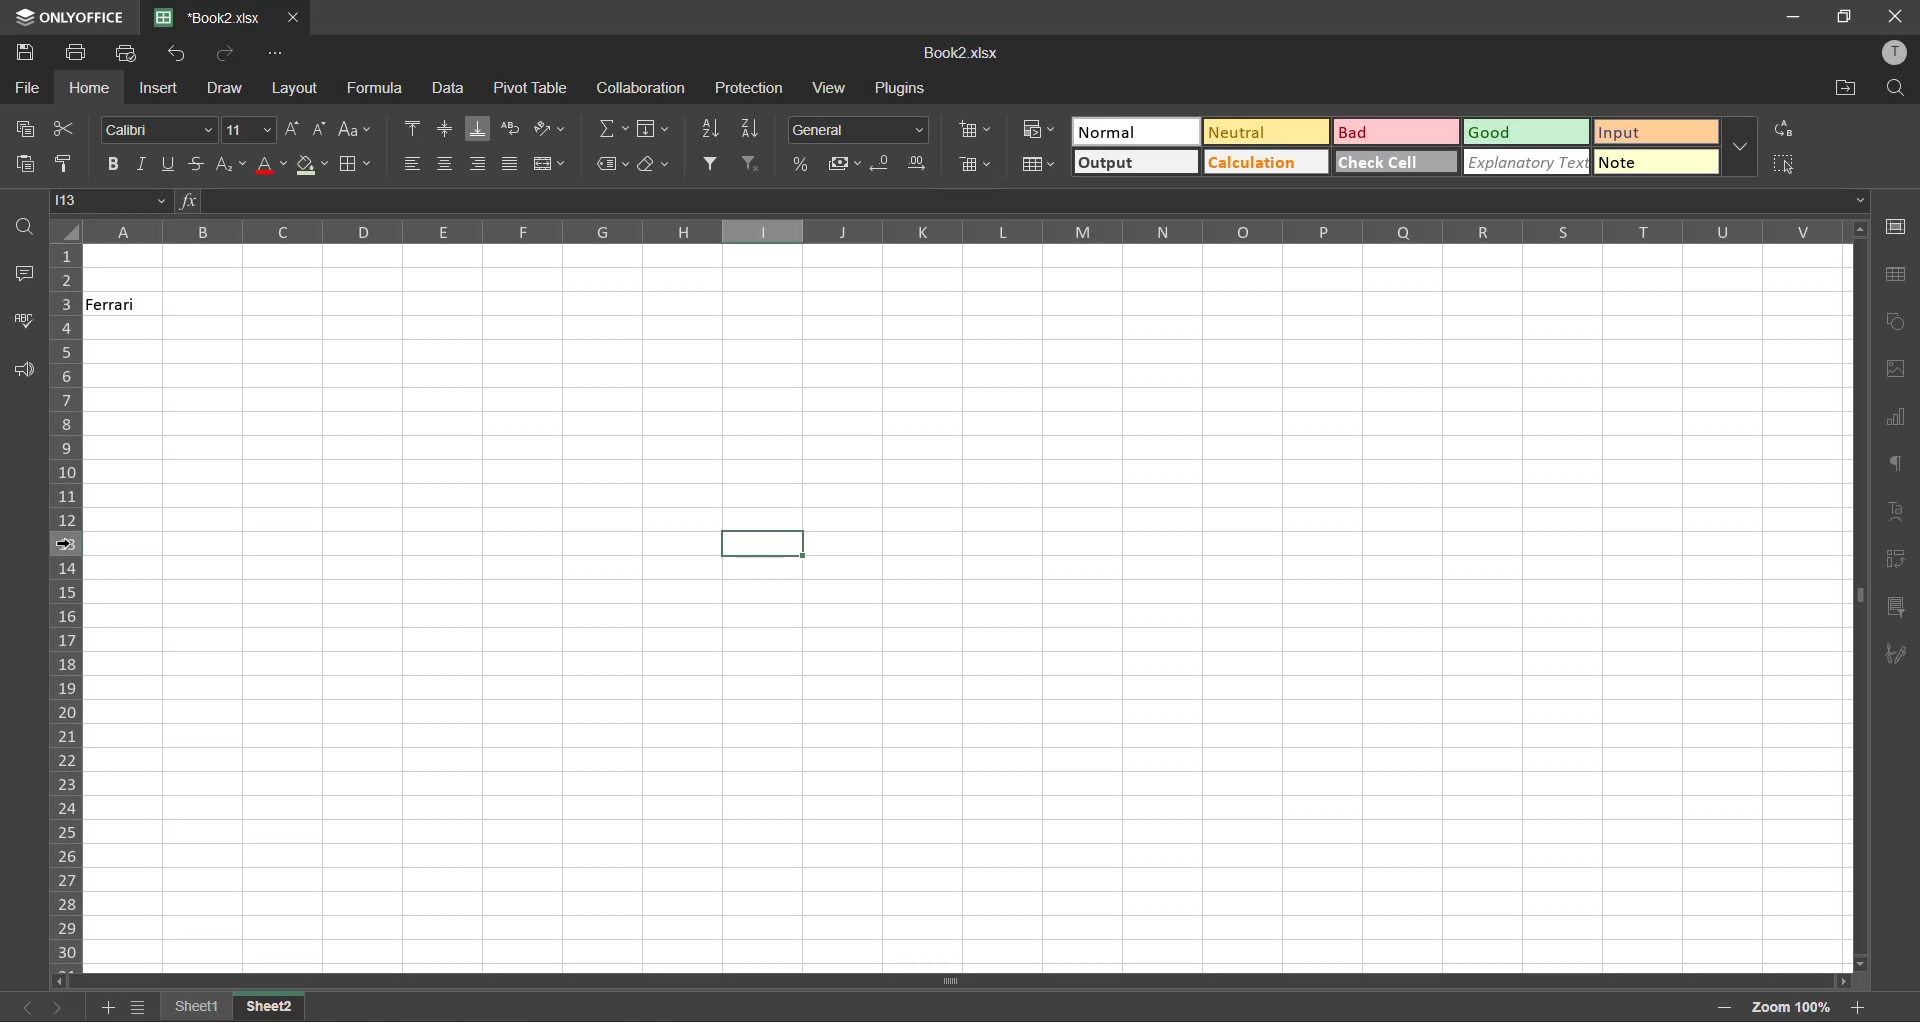  Describe the element at coordinates (1845, 91) in the screenshot. I see `open location` at that location.